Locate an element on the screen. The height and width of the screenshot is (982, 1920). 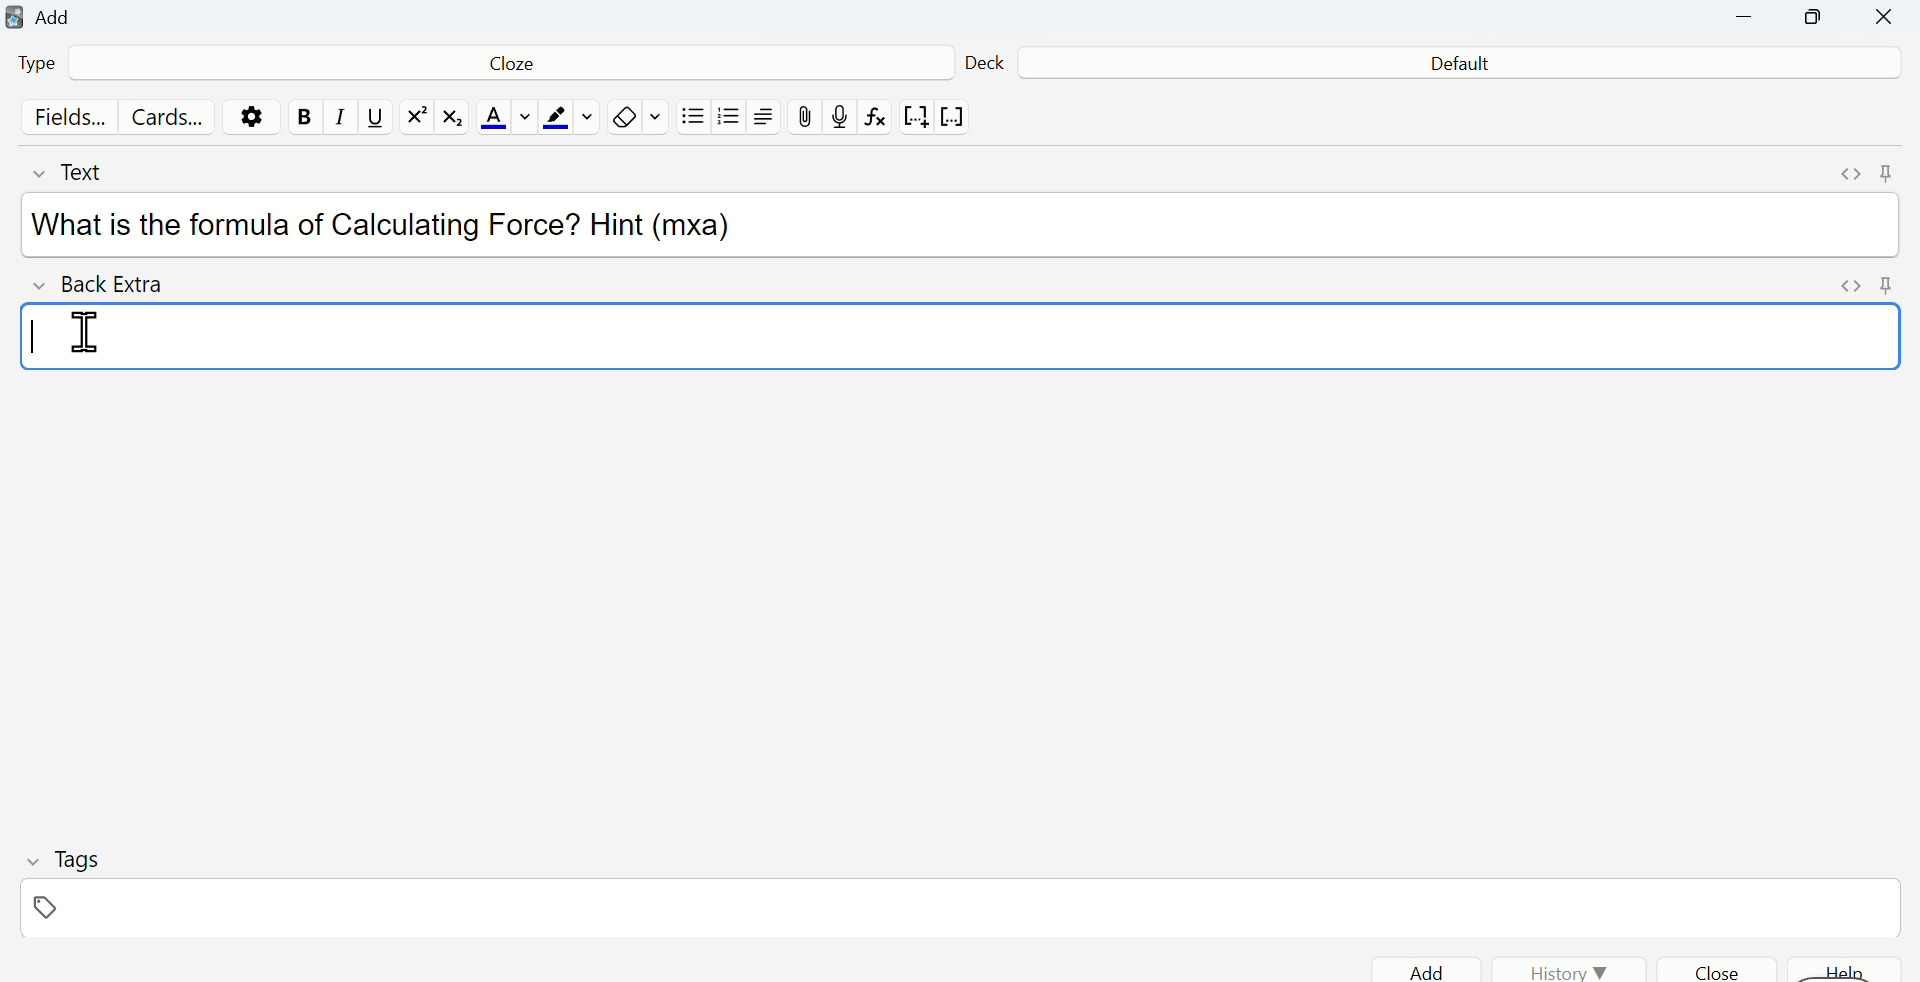
Minimize is located at coordinates (1755, 21).